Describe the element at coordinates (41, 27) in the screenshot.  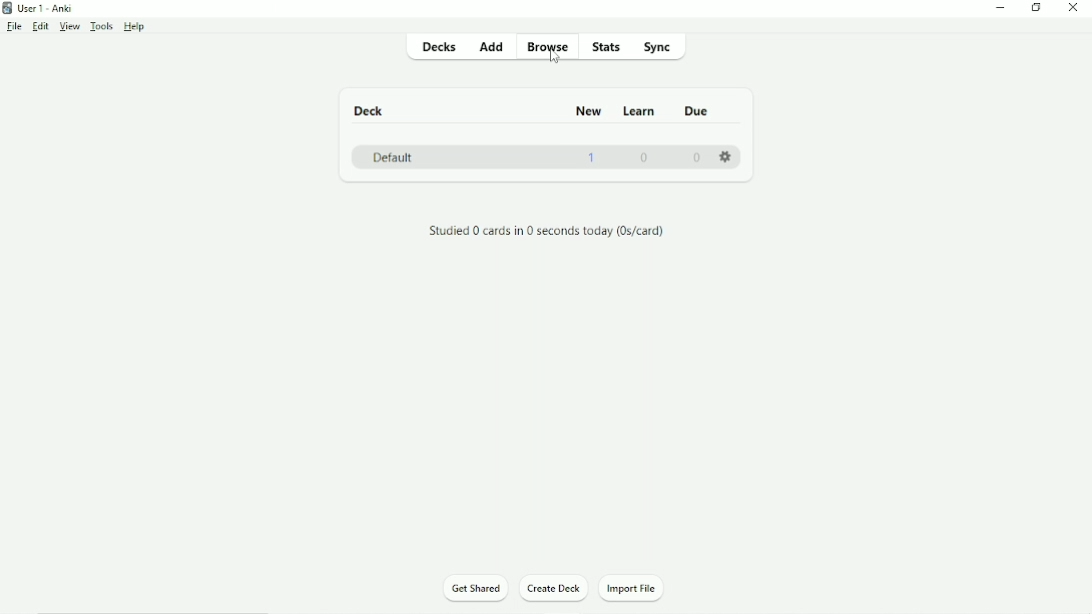
I see `Edit` at that location.